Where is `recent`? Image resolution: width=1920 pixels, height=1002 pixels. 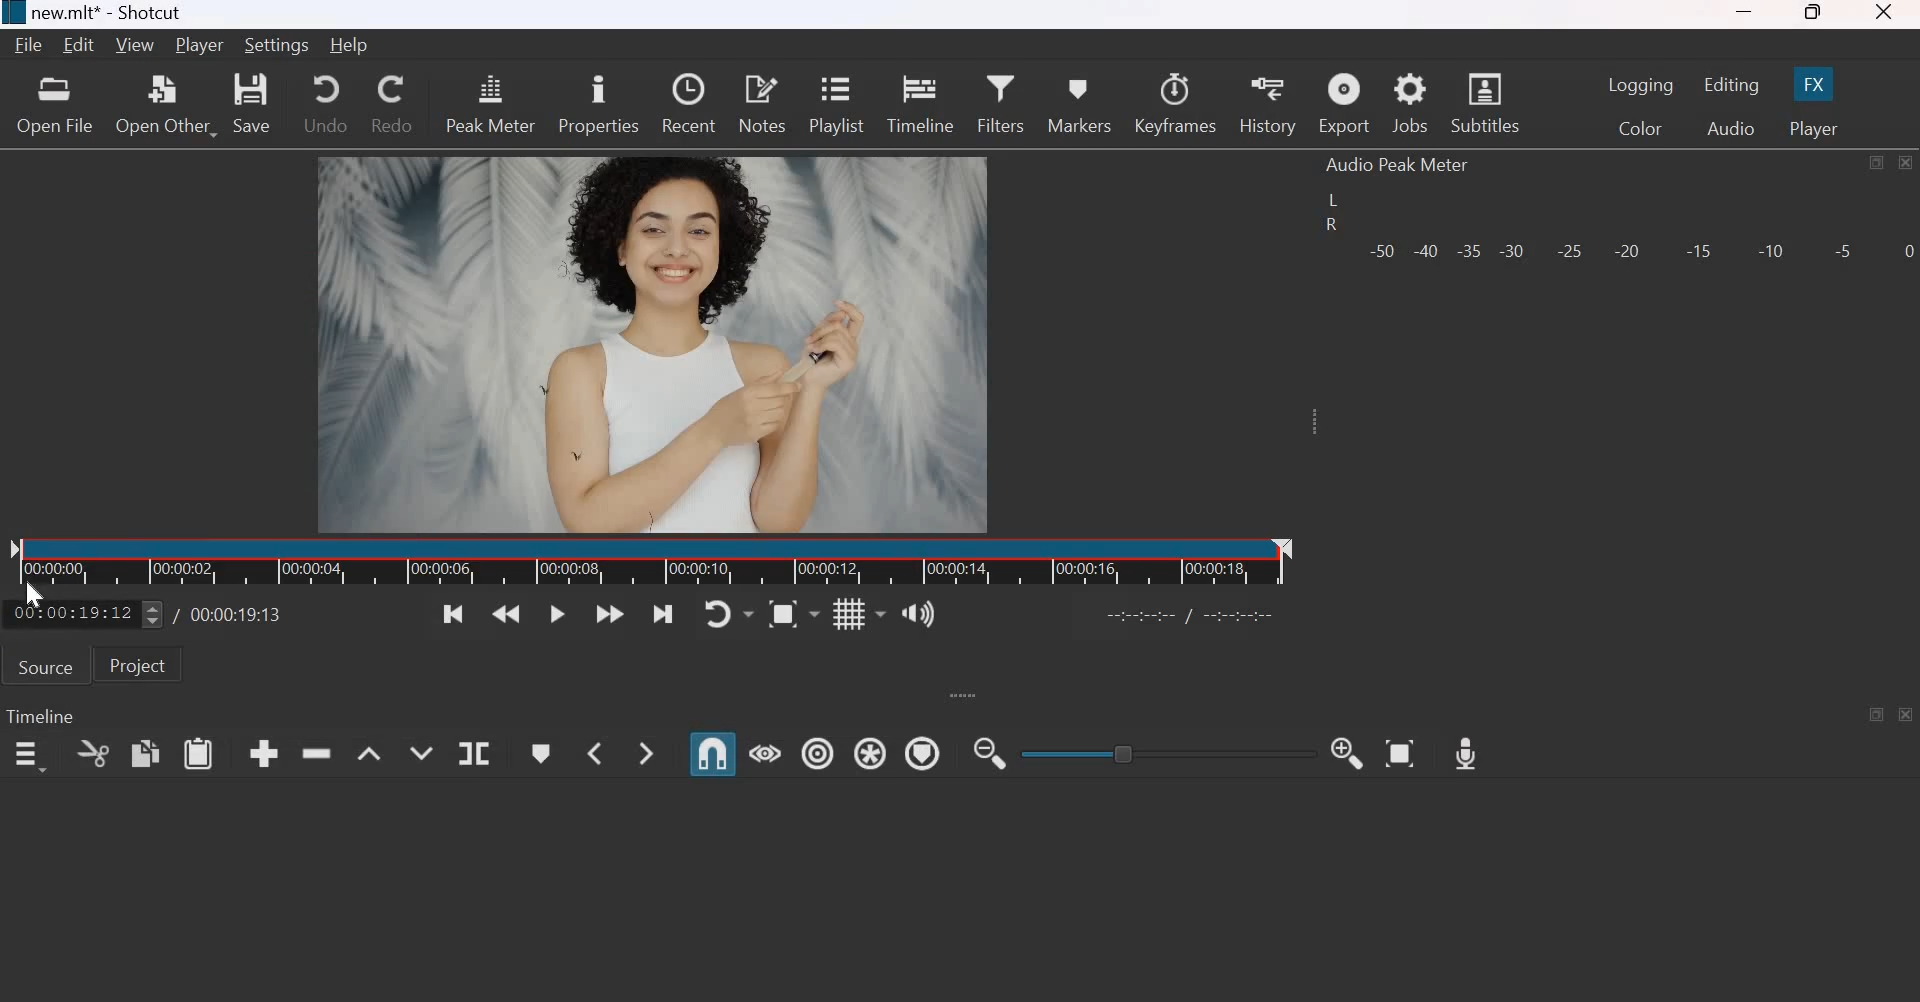
recent is located at coordinates (688, 100).